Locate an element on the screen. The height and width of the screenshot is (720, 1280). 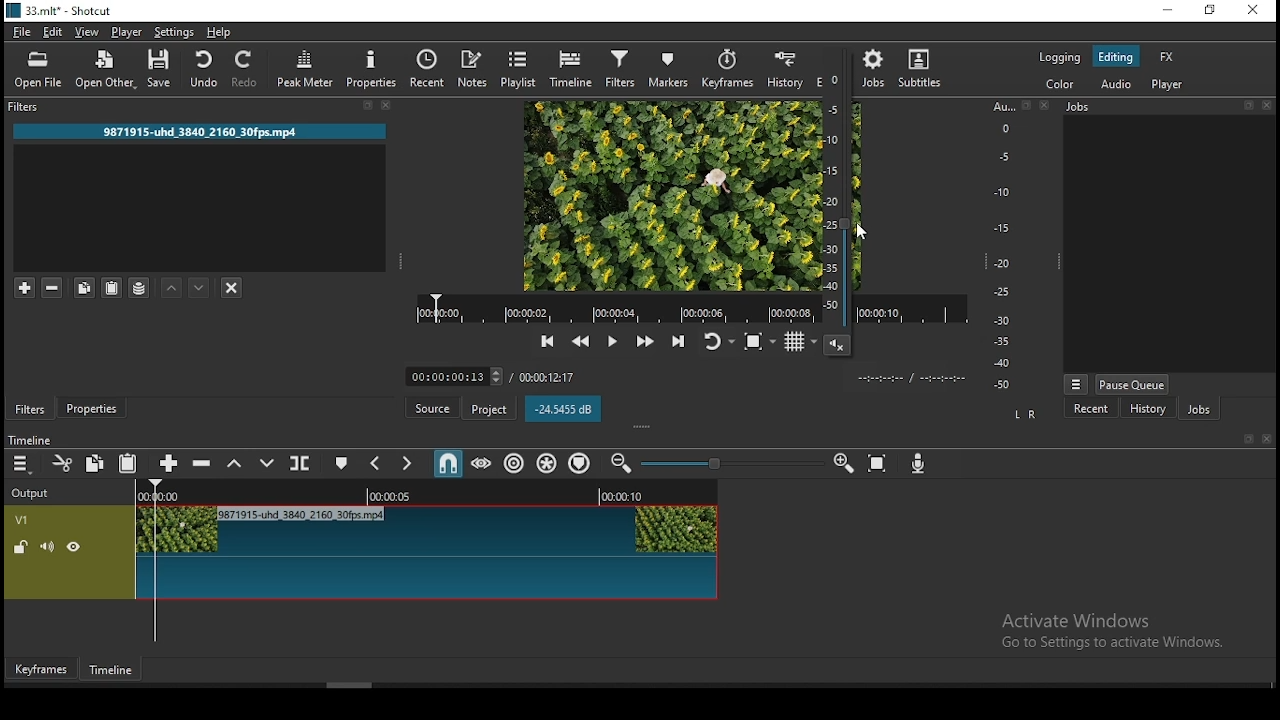
play quickly forward is located at coordinates (643, 343).